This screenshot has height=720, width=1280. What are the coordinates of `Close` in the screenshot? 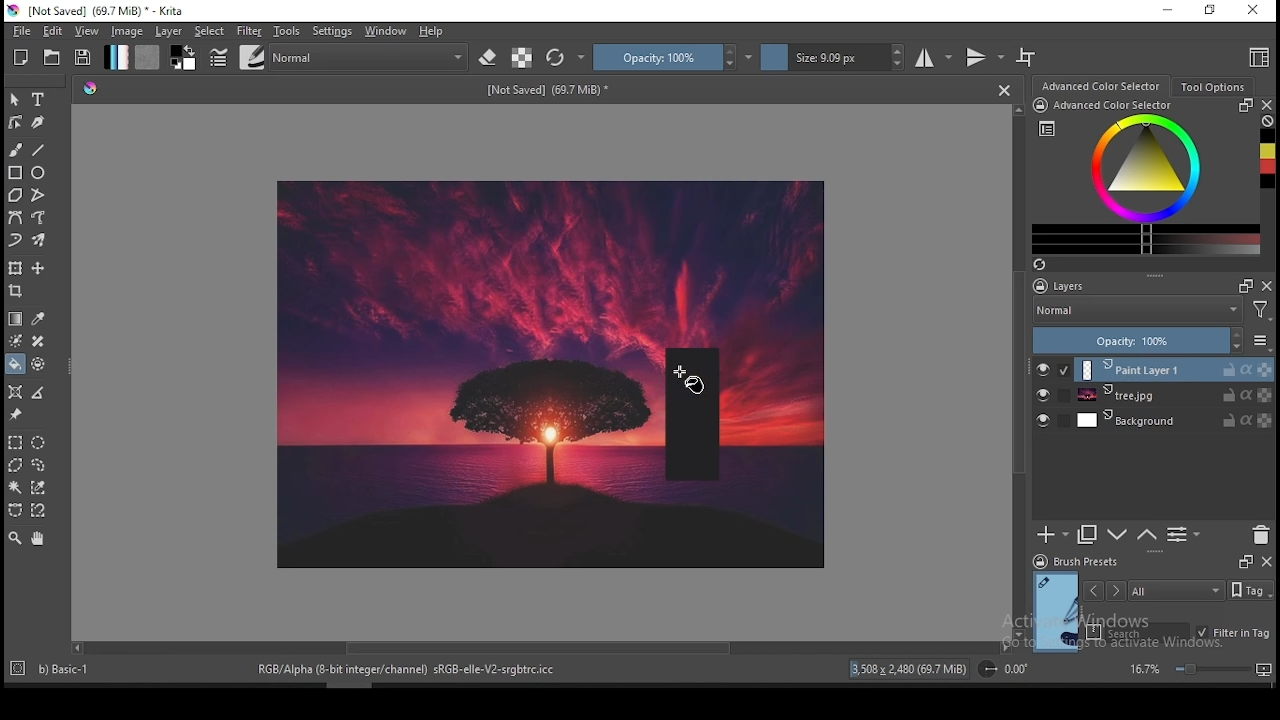 It's located at (1004, 90).